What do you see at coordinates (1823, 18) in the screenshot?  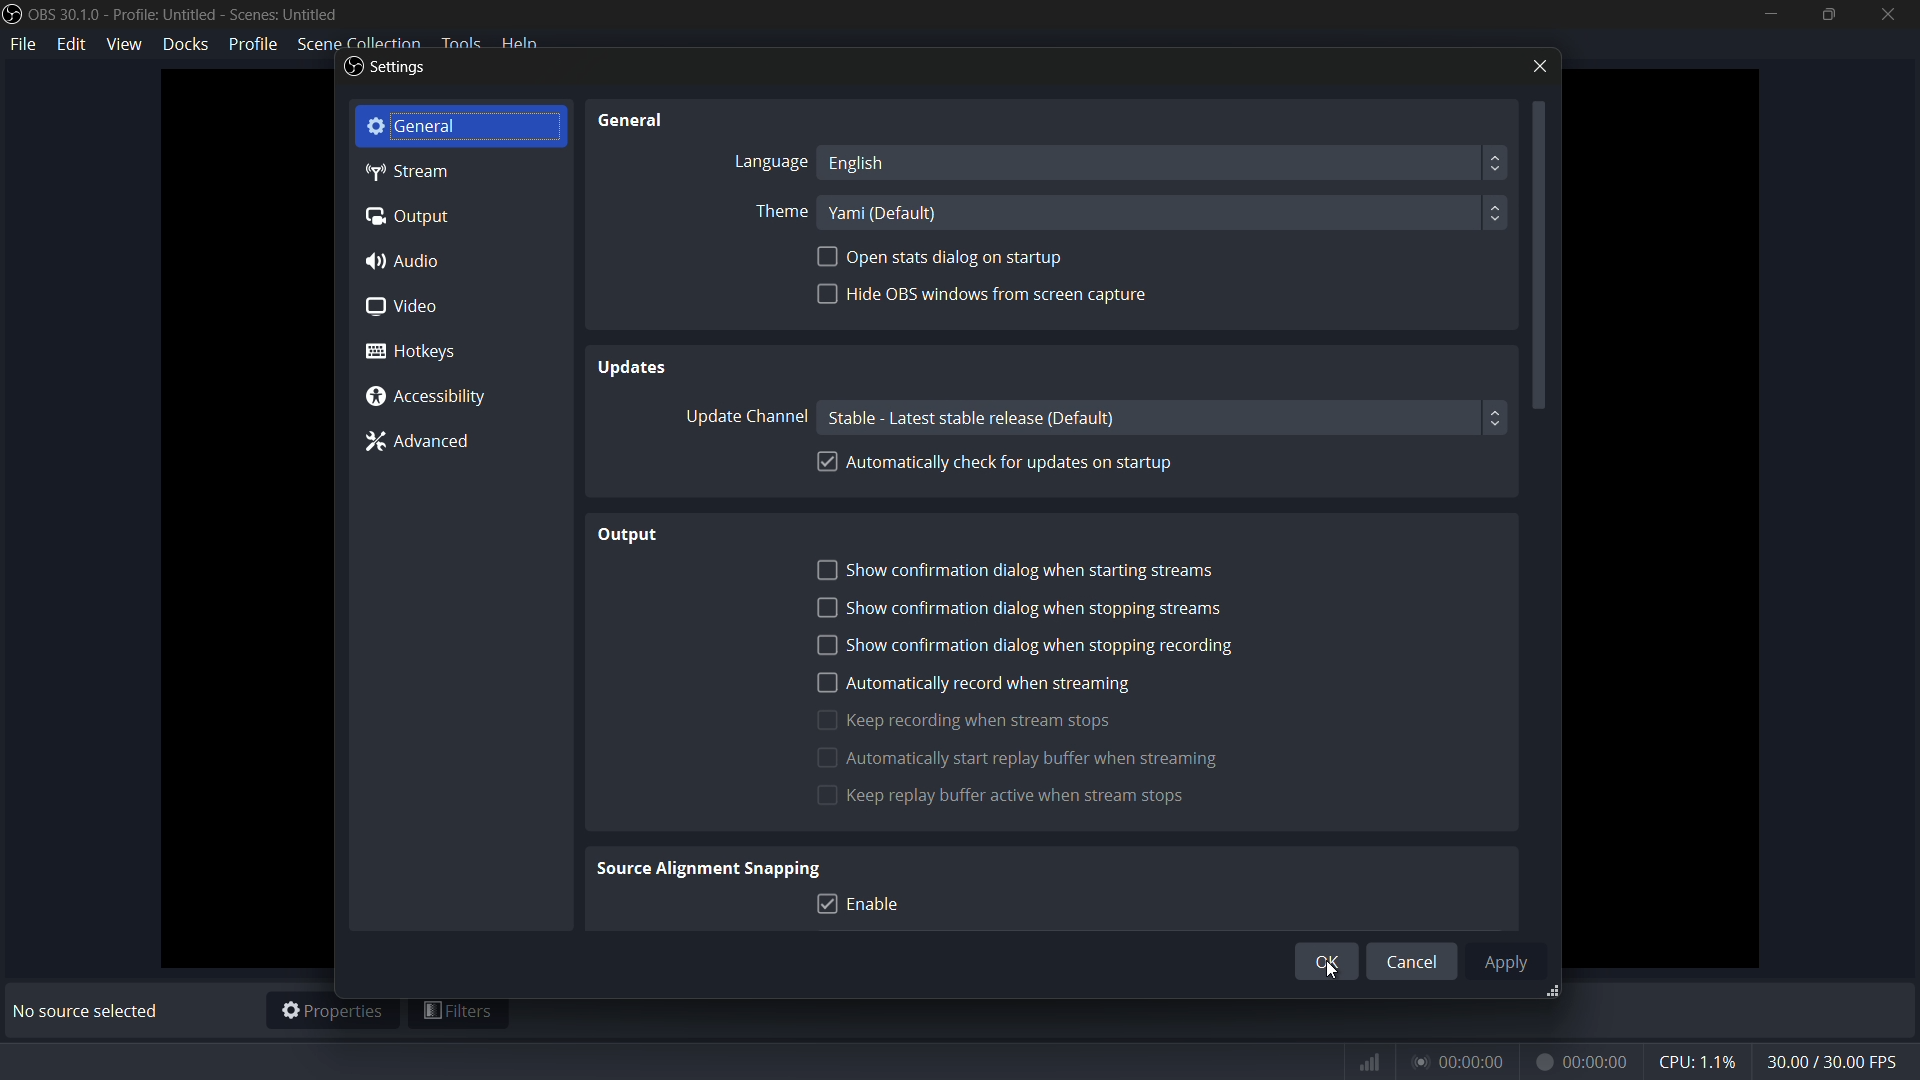 I see `restore down` at bounding box center [1823, 18].